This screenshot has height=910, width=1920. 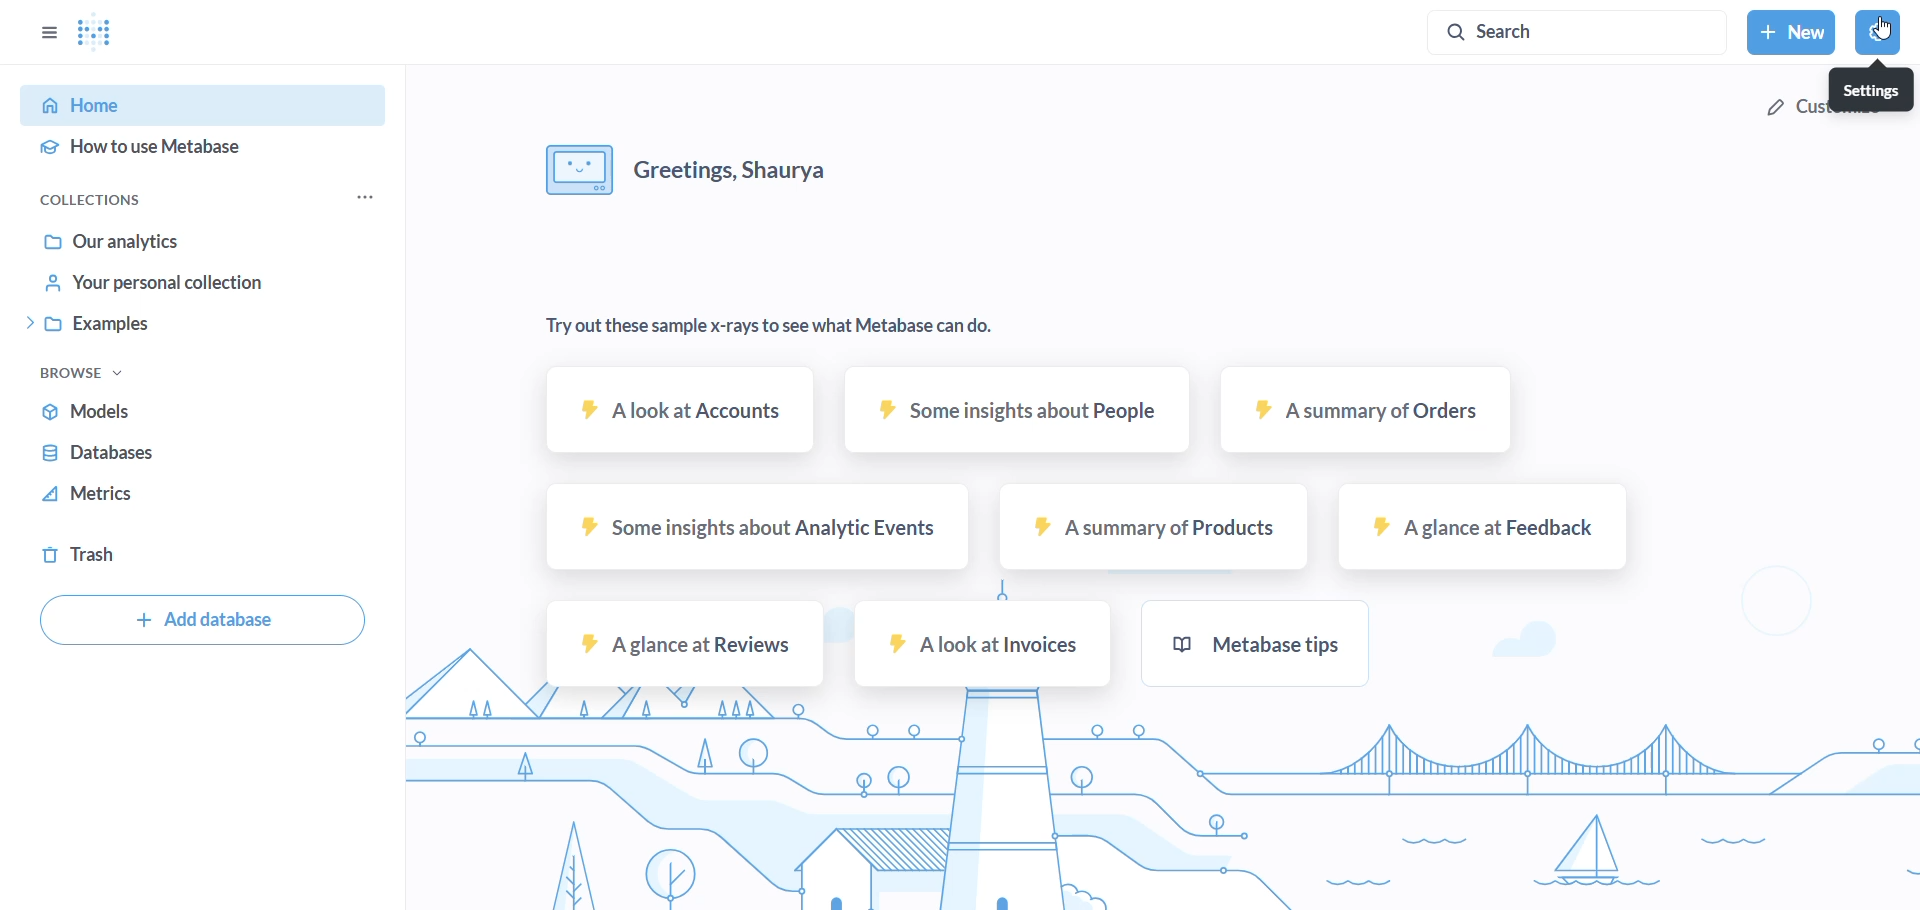 What do you see at coordinates (679, 642) in the screenshot?
I see `A glance at Reviews sample` at bounding box center [679, 642].